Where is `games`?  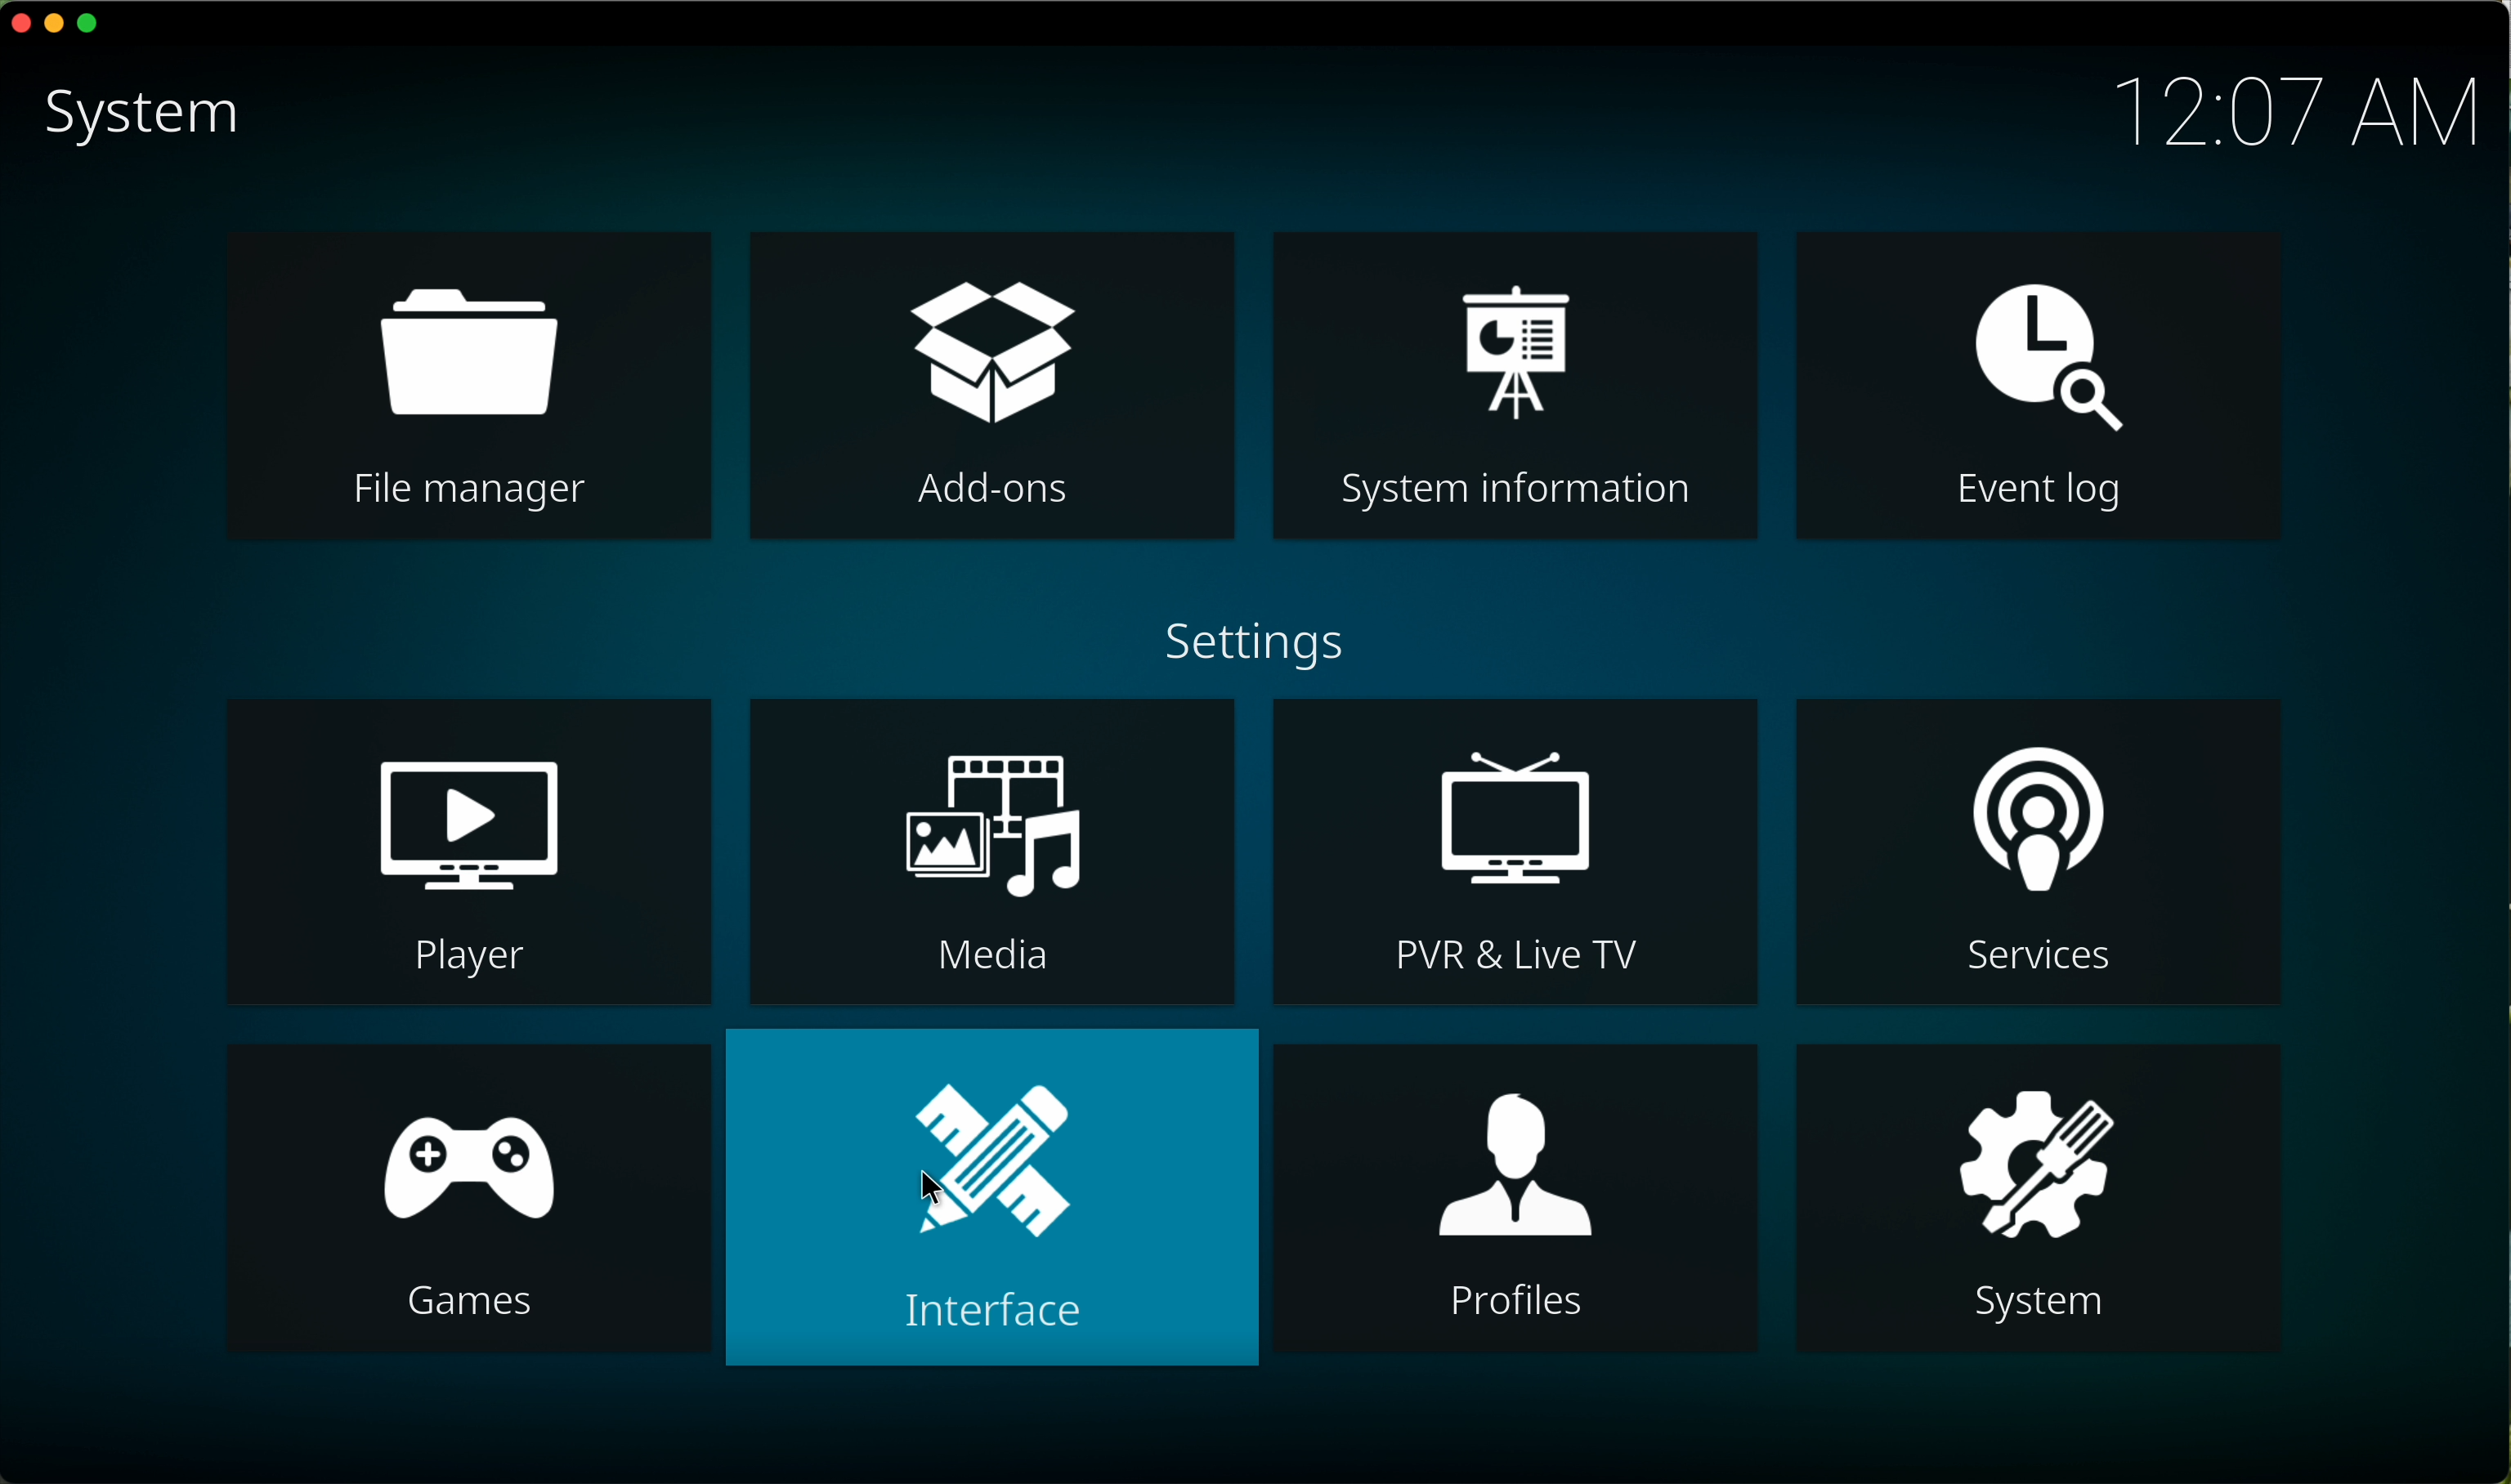
games is located at coordinates (471, 1200).